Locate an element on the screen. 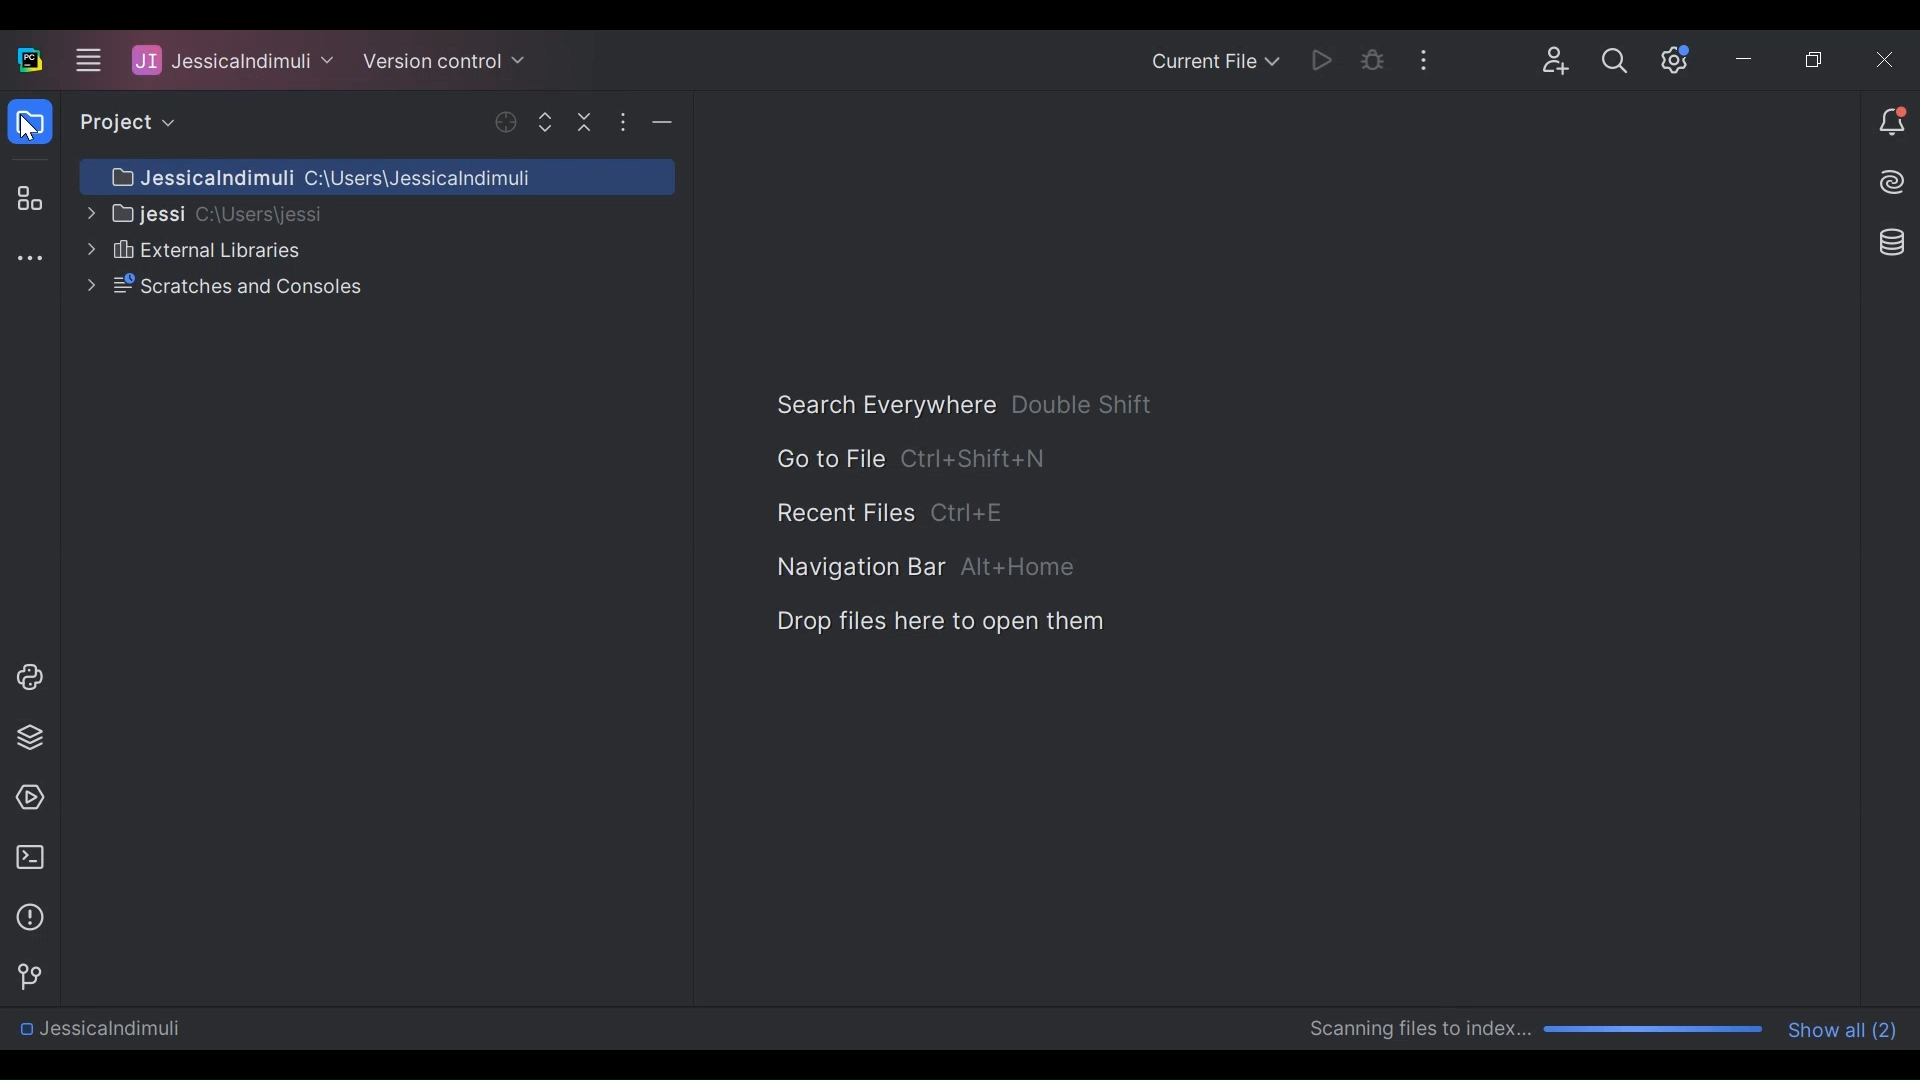 The width and height of the screenshot is (1920, 1080). Scanning progress is located at coordinates (1540, 1029).